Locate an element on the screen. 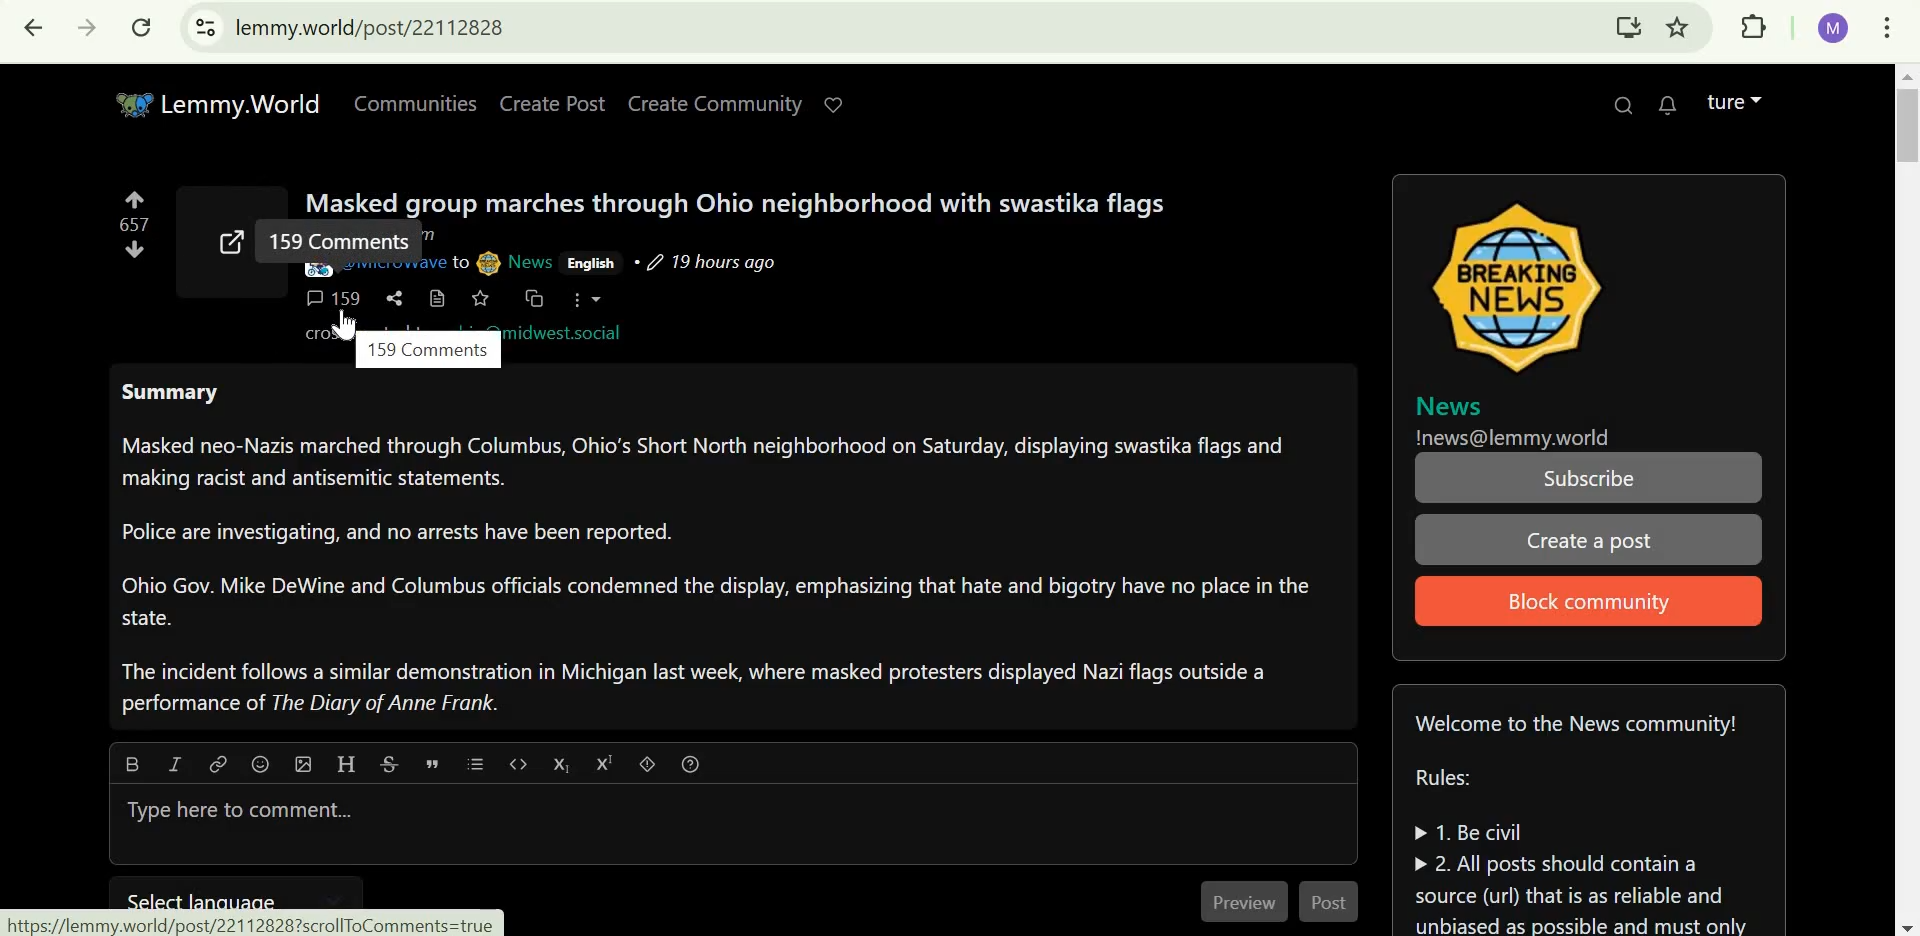  English is located at coordinates (591, 262).